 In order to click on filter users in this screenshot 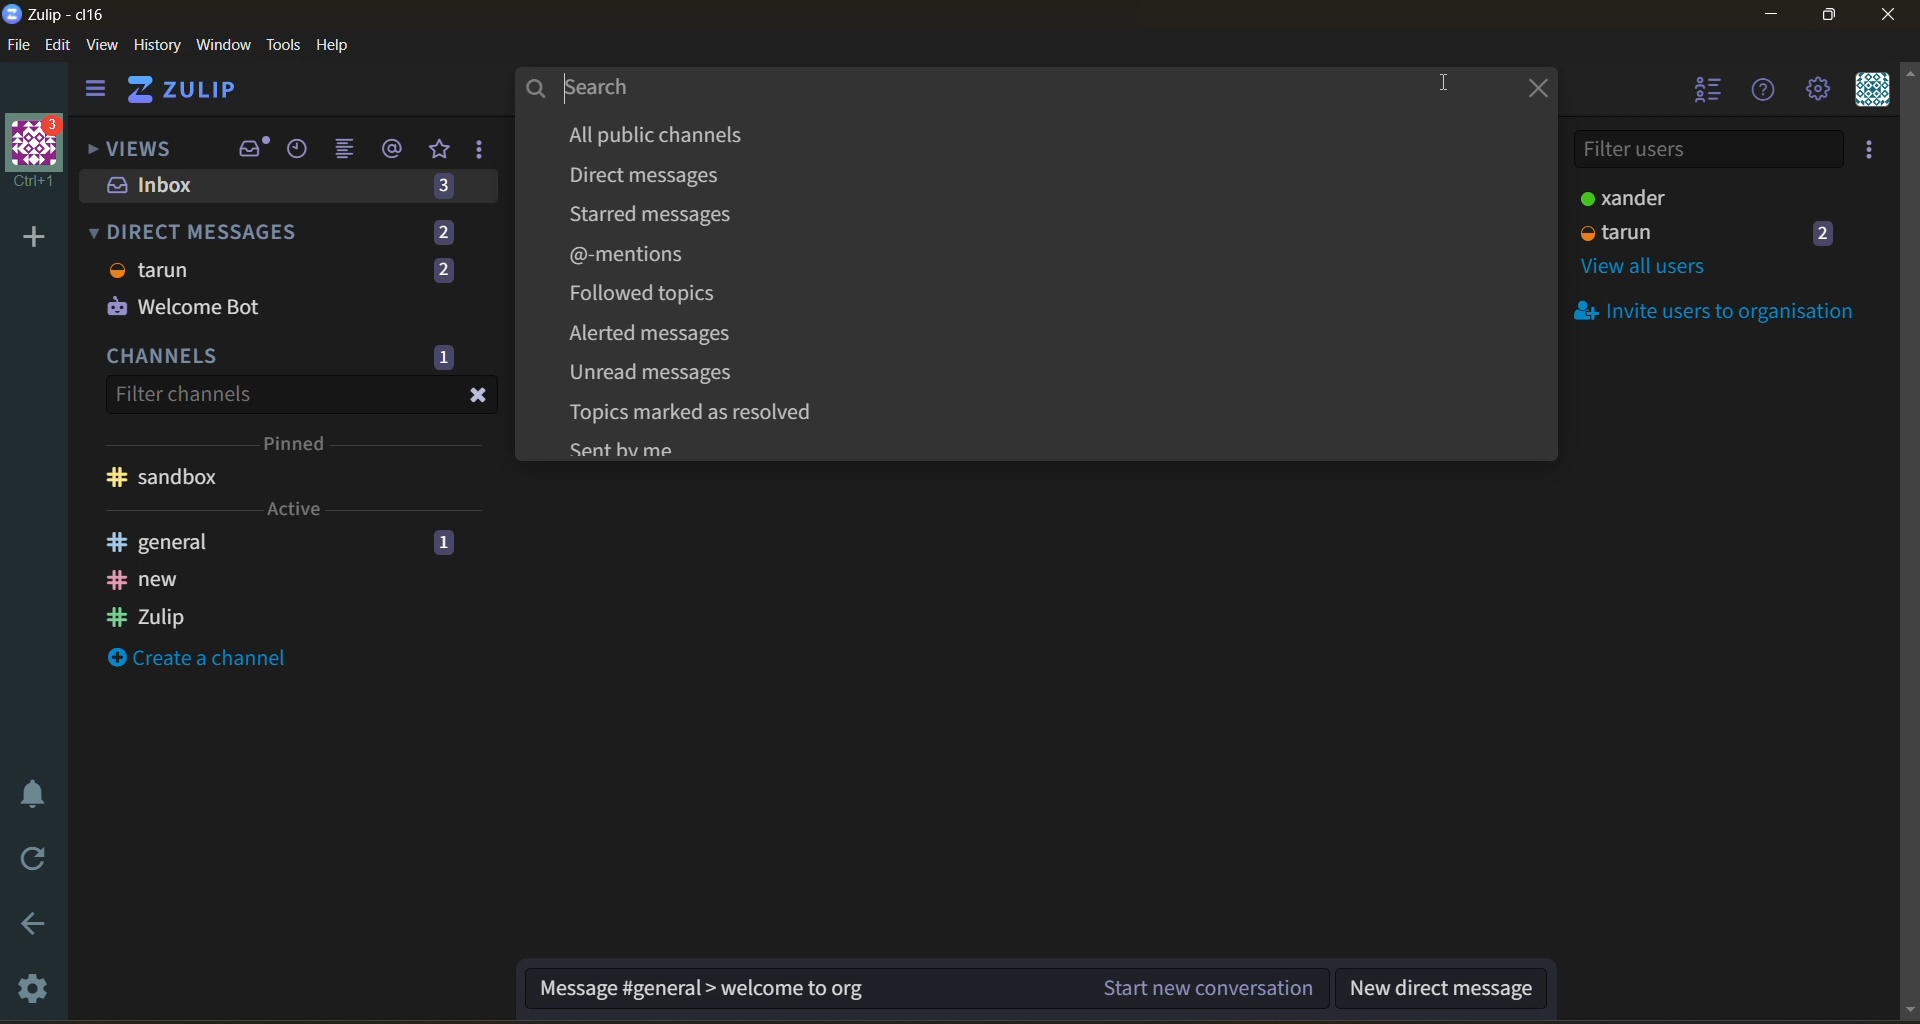, I will do `click(1707, 151)`.